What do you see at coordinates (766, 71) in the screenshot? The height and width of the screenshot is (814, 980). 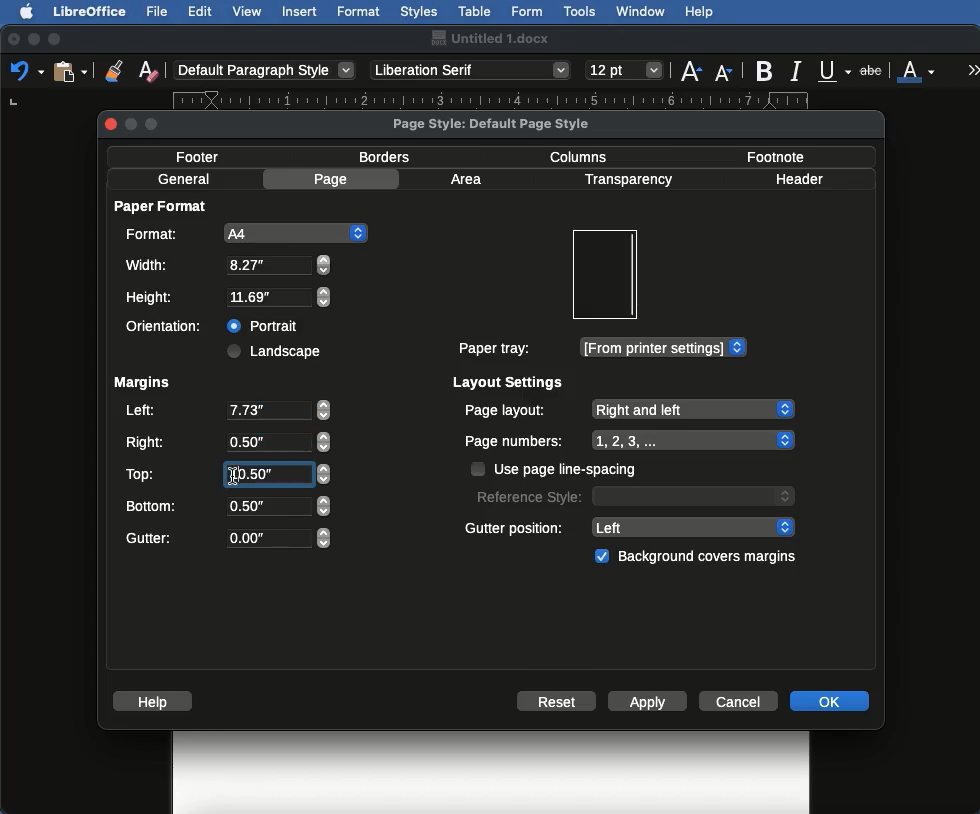 I see `Bold` at bounding box center [766, 71].